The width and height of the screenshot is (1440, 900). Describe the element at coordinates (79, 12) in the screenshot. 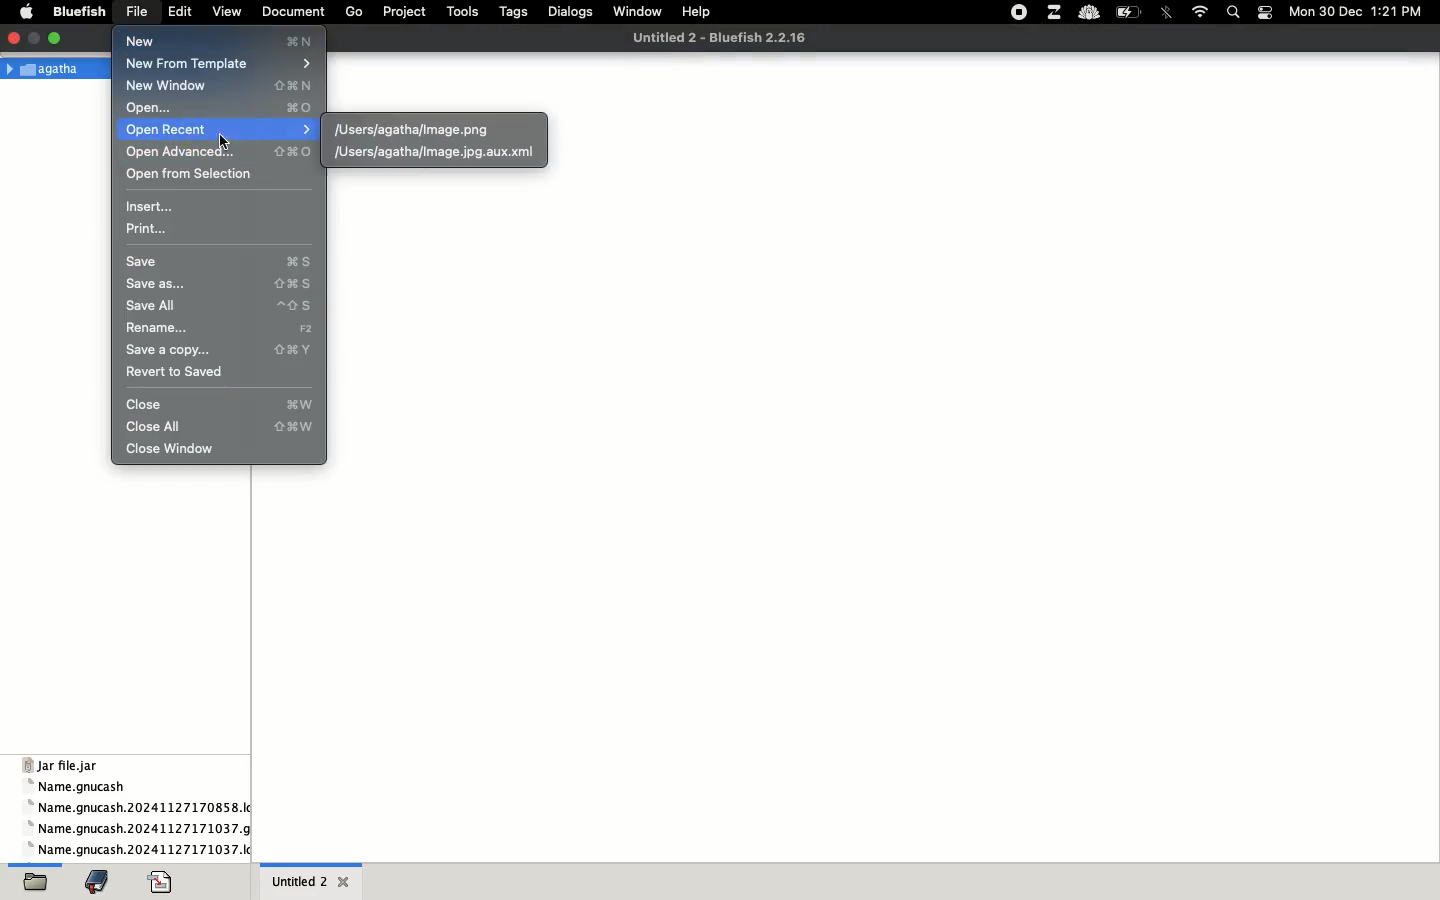

I see `bluefish` at that location.